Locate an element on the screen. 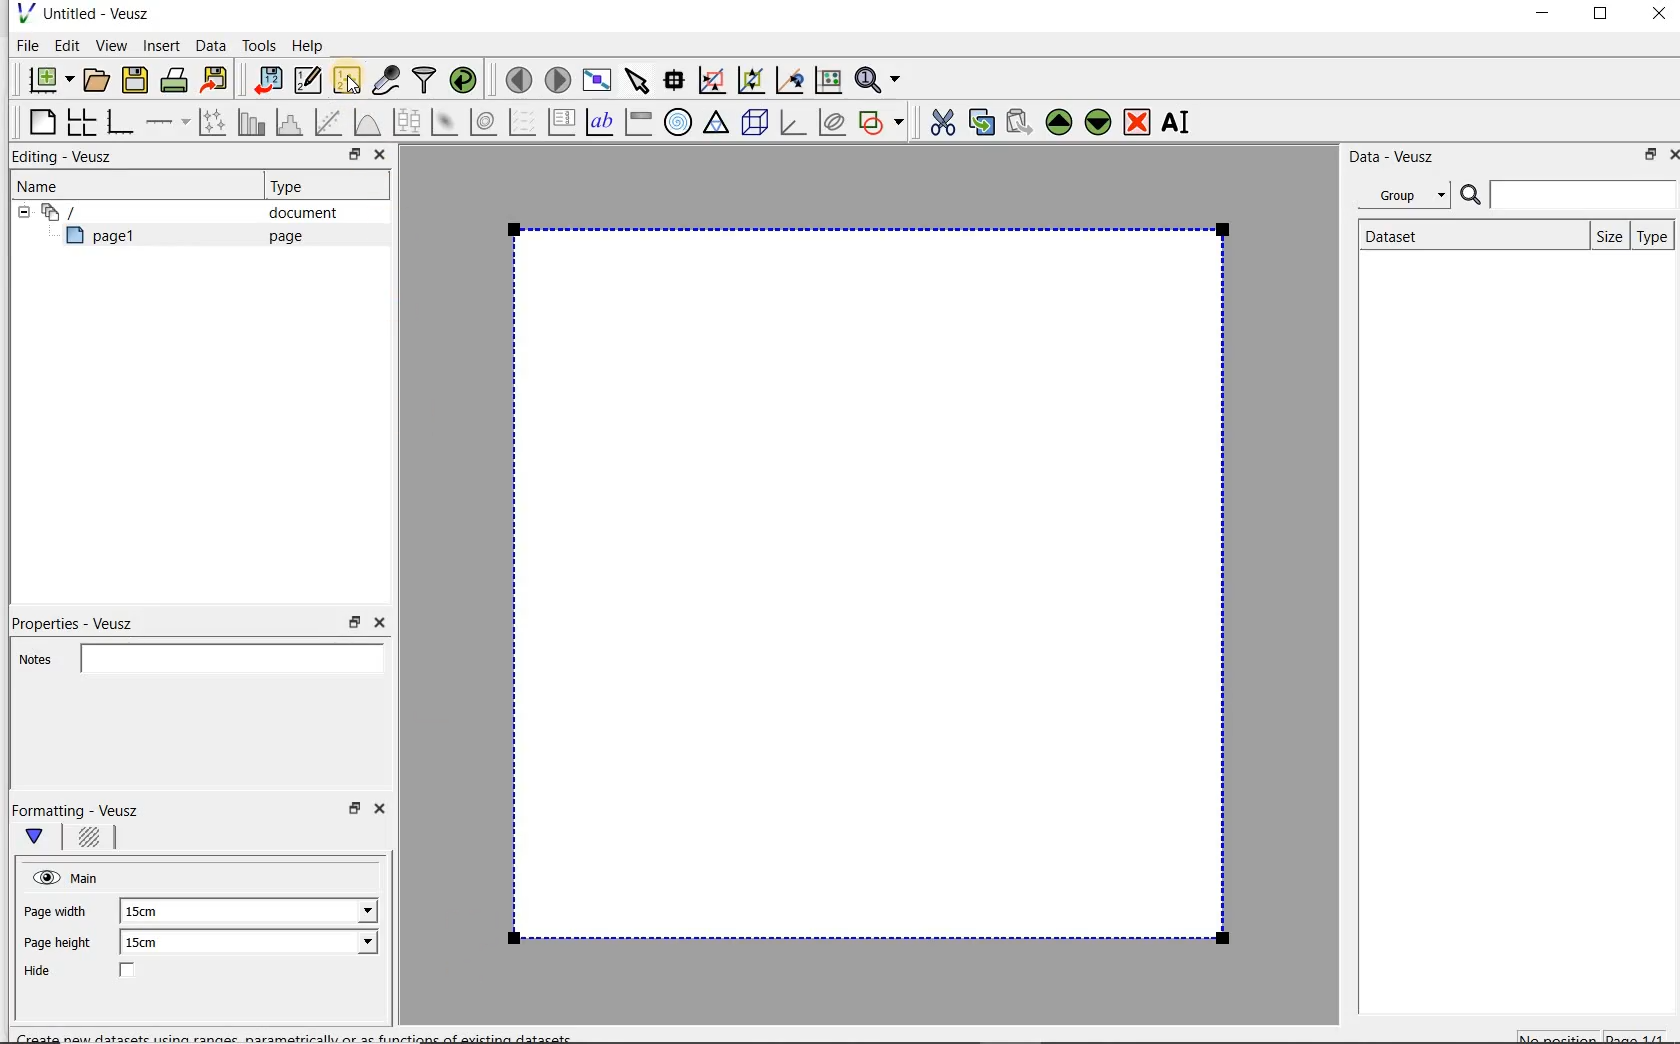 Image resolution: width=1680 pixels, height=1044 pixels. document is located at coordinates (295, 213).